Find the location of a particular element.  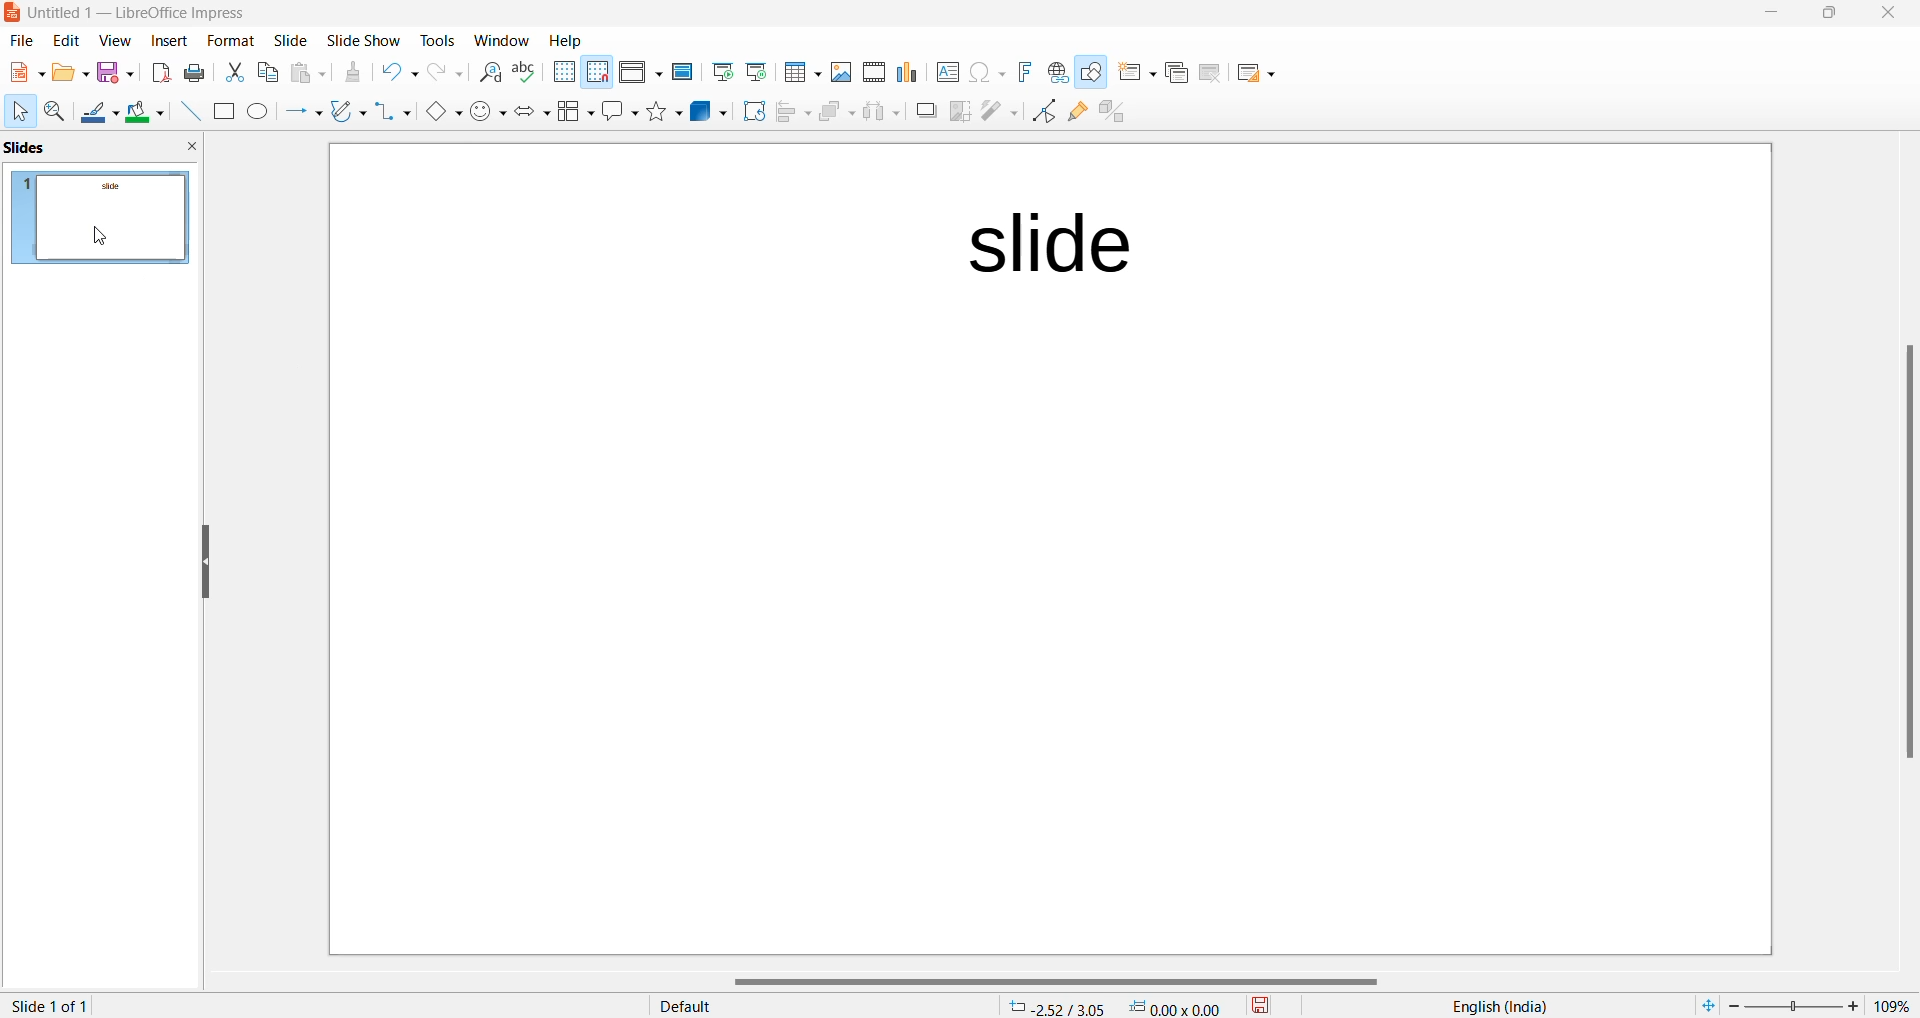

slide preview is located at coordinates (99, 218).